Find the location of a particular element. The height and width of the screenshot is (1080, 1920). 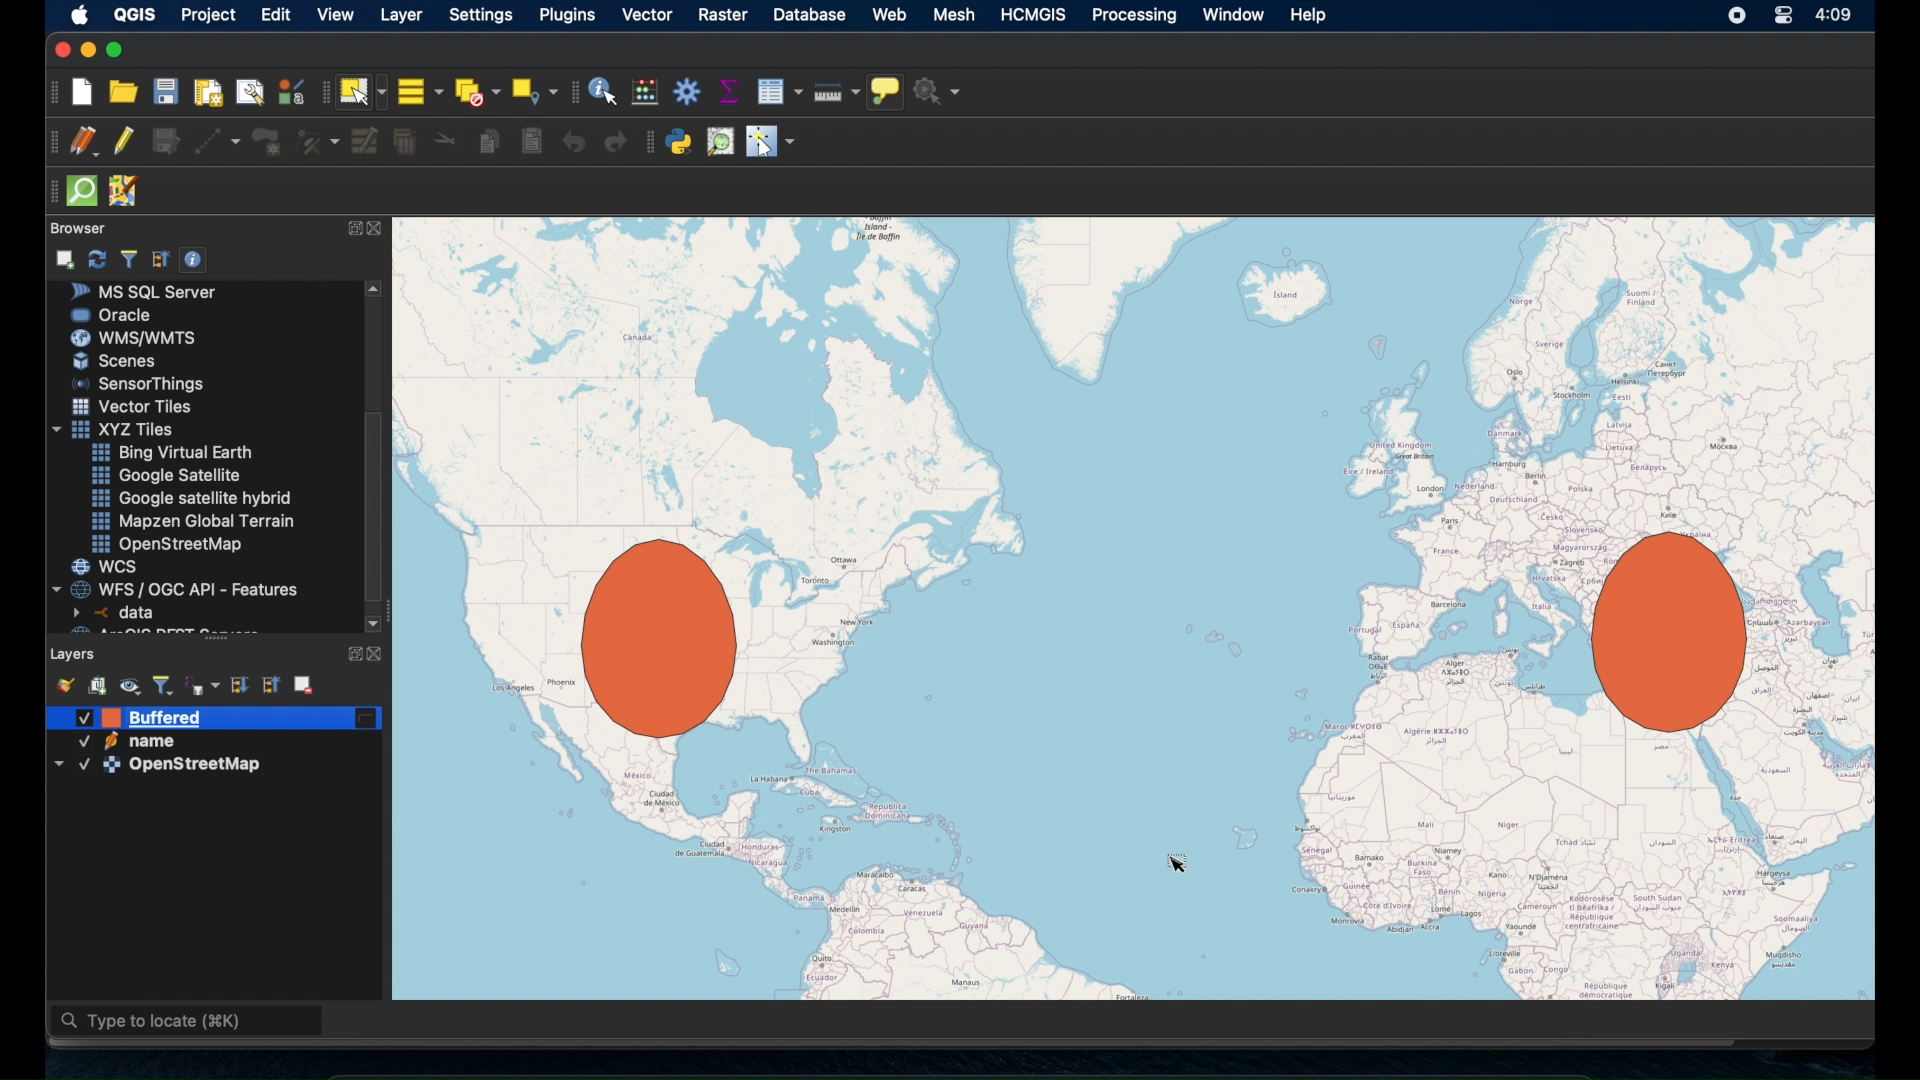

xyz tiles menu is located at coordinates (117, 429).